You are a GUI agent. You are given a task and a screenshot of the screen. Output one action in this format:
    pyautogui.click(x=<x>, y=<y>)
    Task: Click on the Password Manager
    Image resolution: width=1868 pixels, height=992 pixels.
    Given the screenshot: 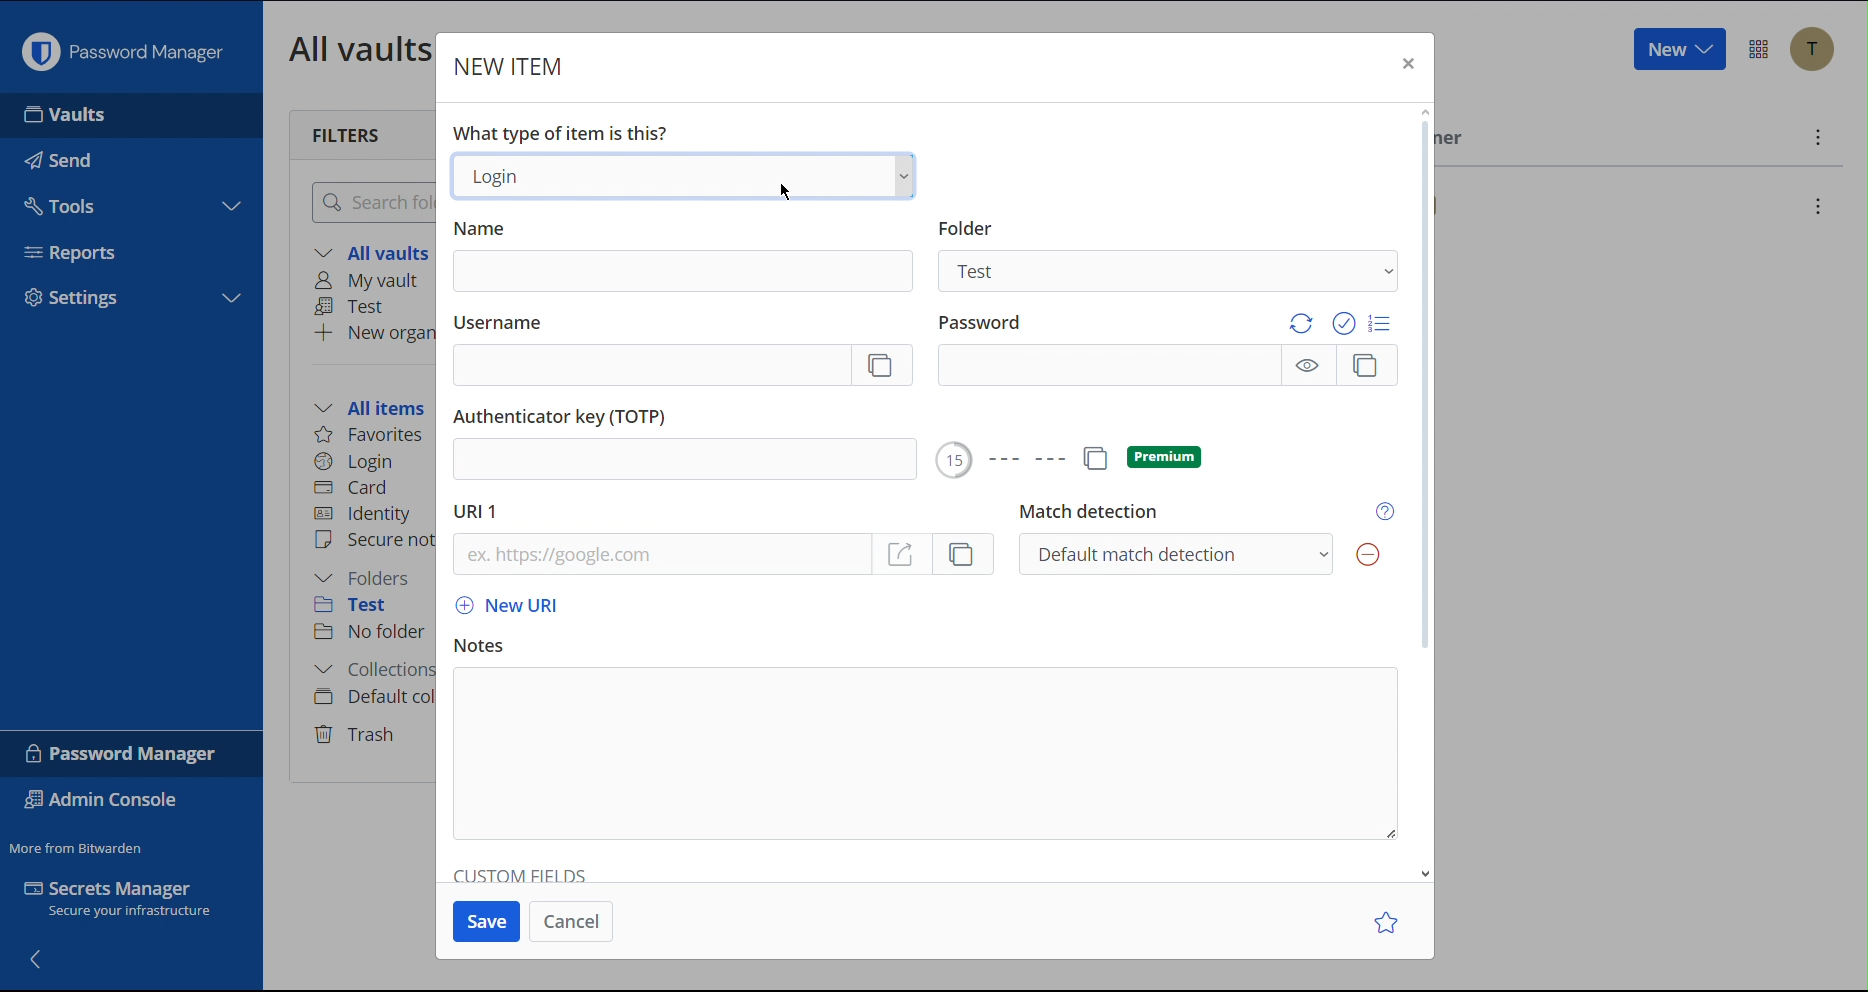 What is the action you would take?
    pyautogui.click(x=123, y=753)
    